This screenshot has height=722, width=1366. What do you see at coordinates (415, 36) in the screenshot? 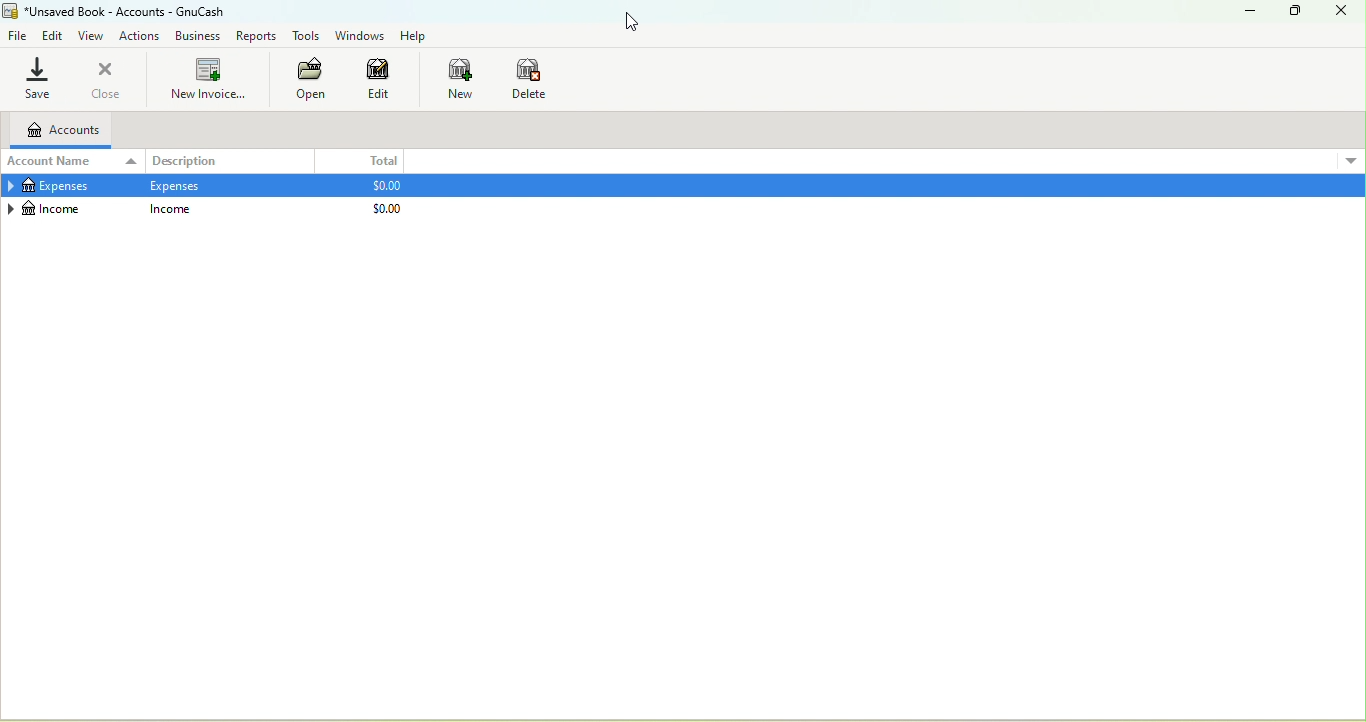
I see `Help` at bounding box center [415, 36].